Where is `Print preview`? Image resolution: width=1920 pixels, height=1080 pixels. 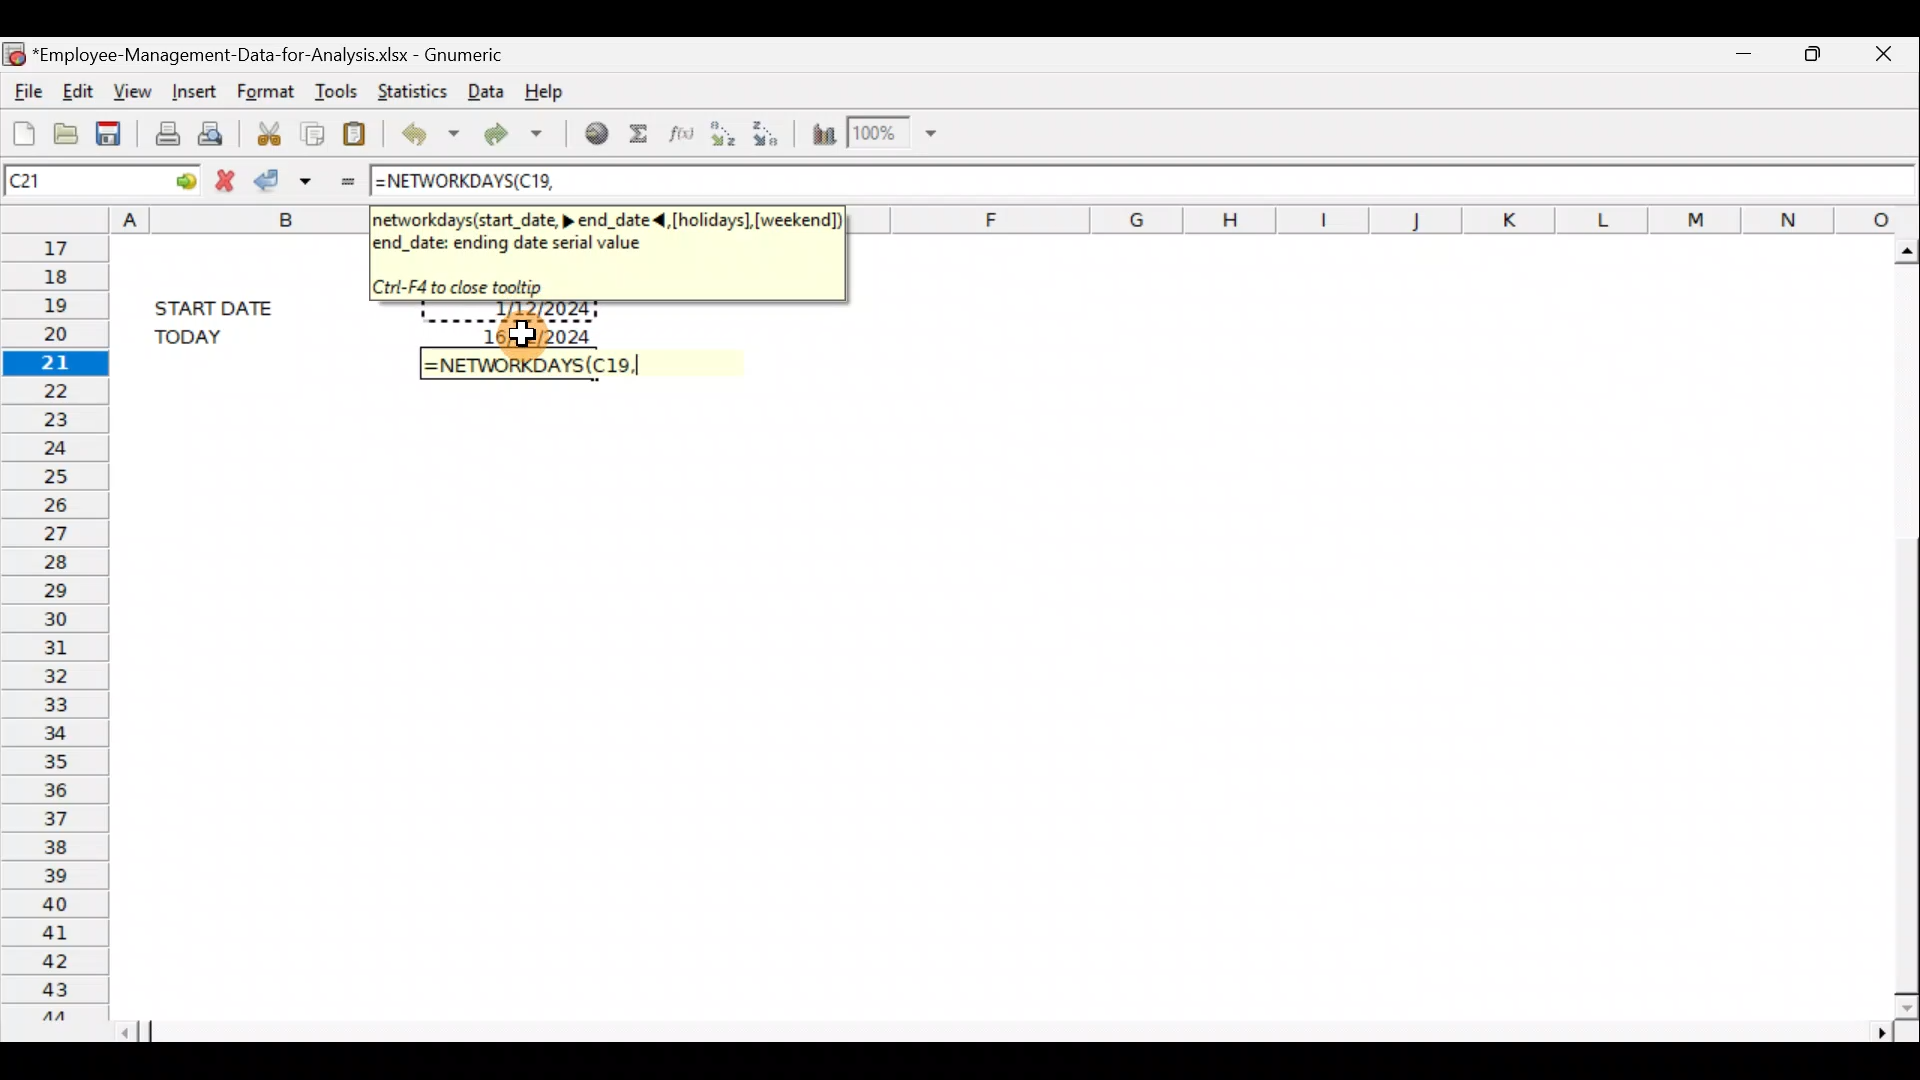
Print preview is located at coordinates (217, 132).